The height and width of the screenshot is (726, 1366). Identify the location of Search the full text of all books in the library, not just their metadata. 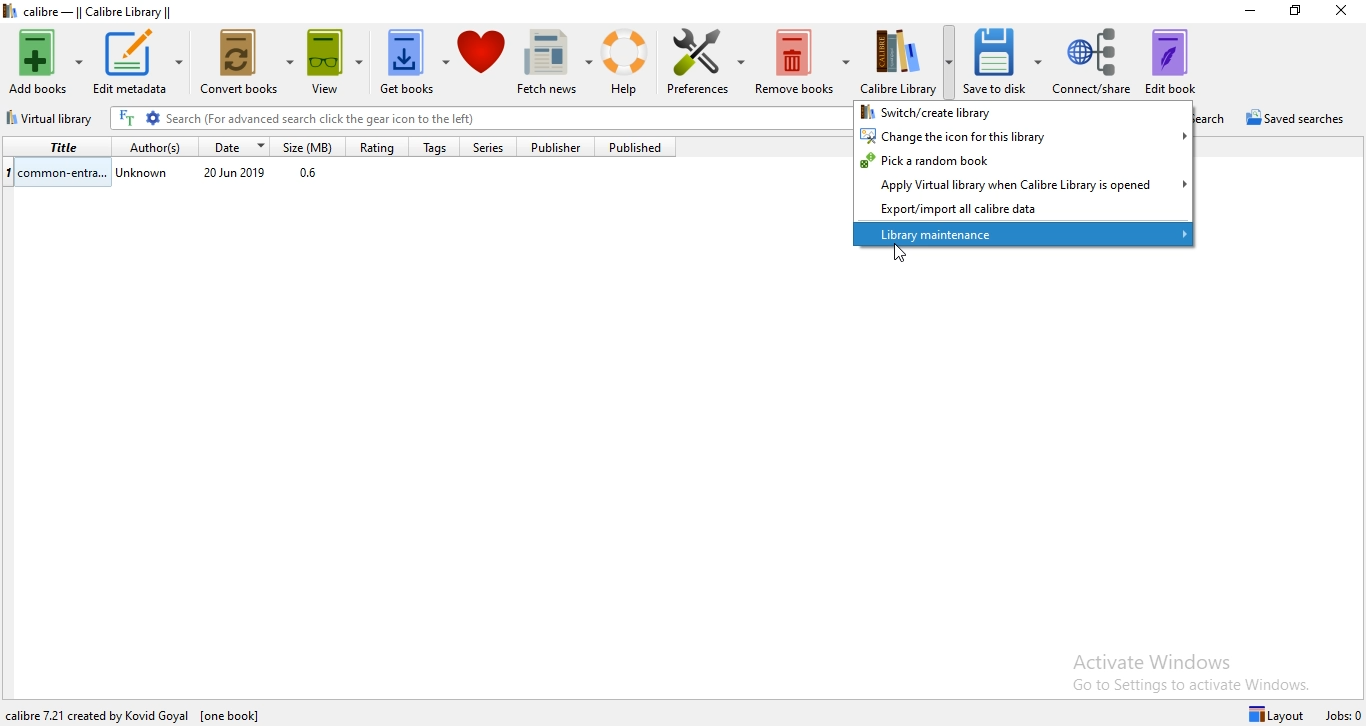
(127, 118).